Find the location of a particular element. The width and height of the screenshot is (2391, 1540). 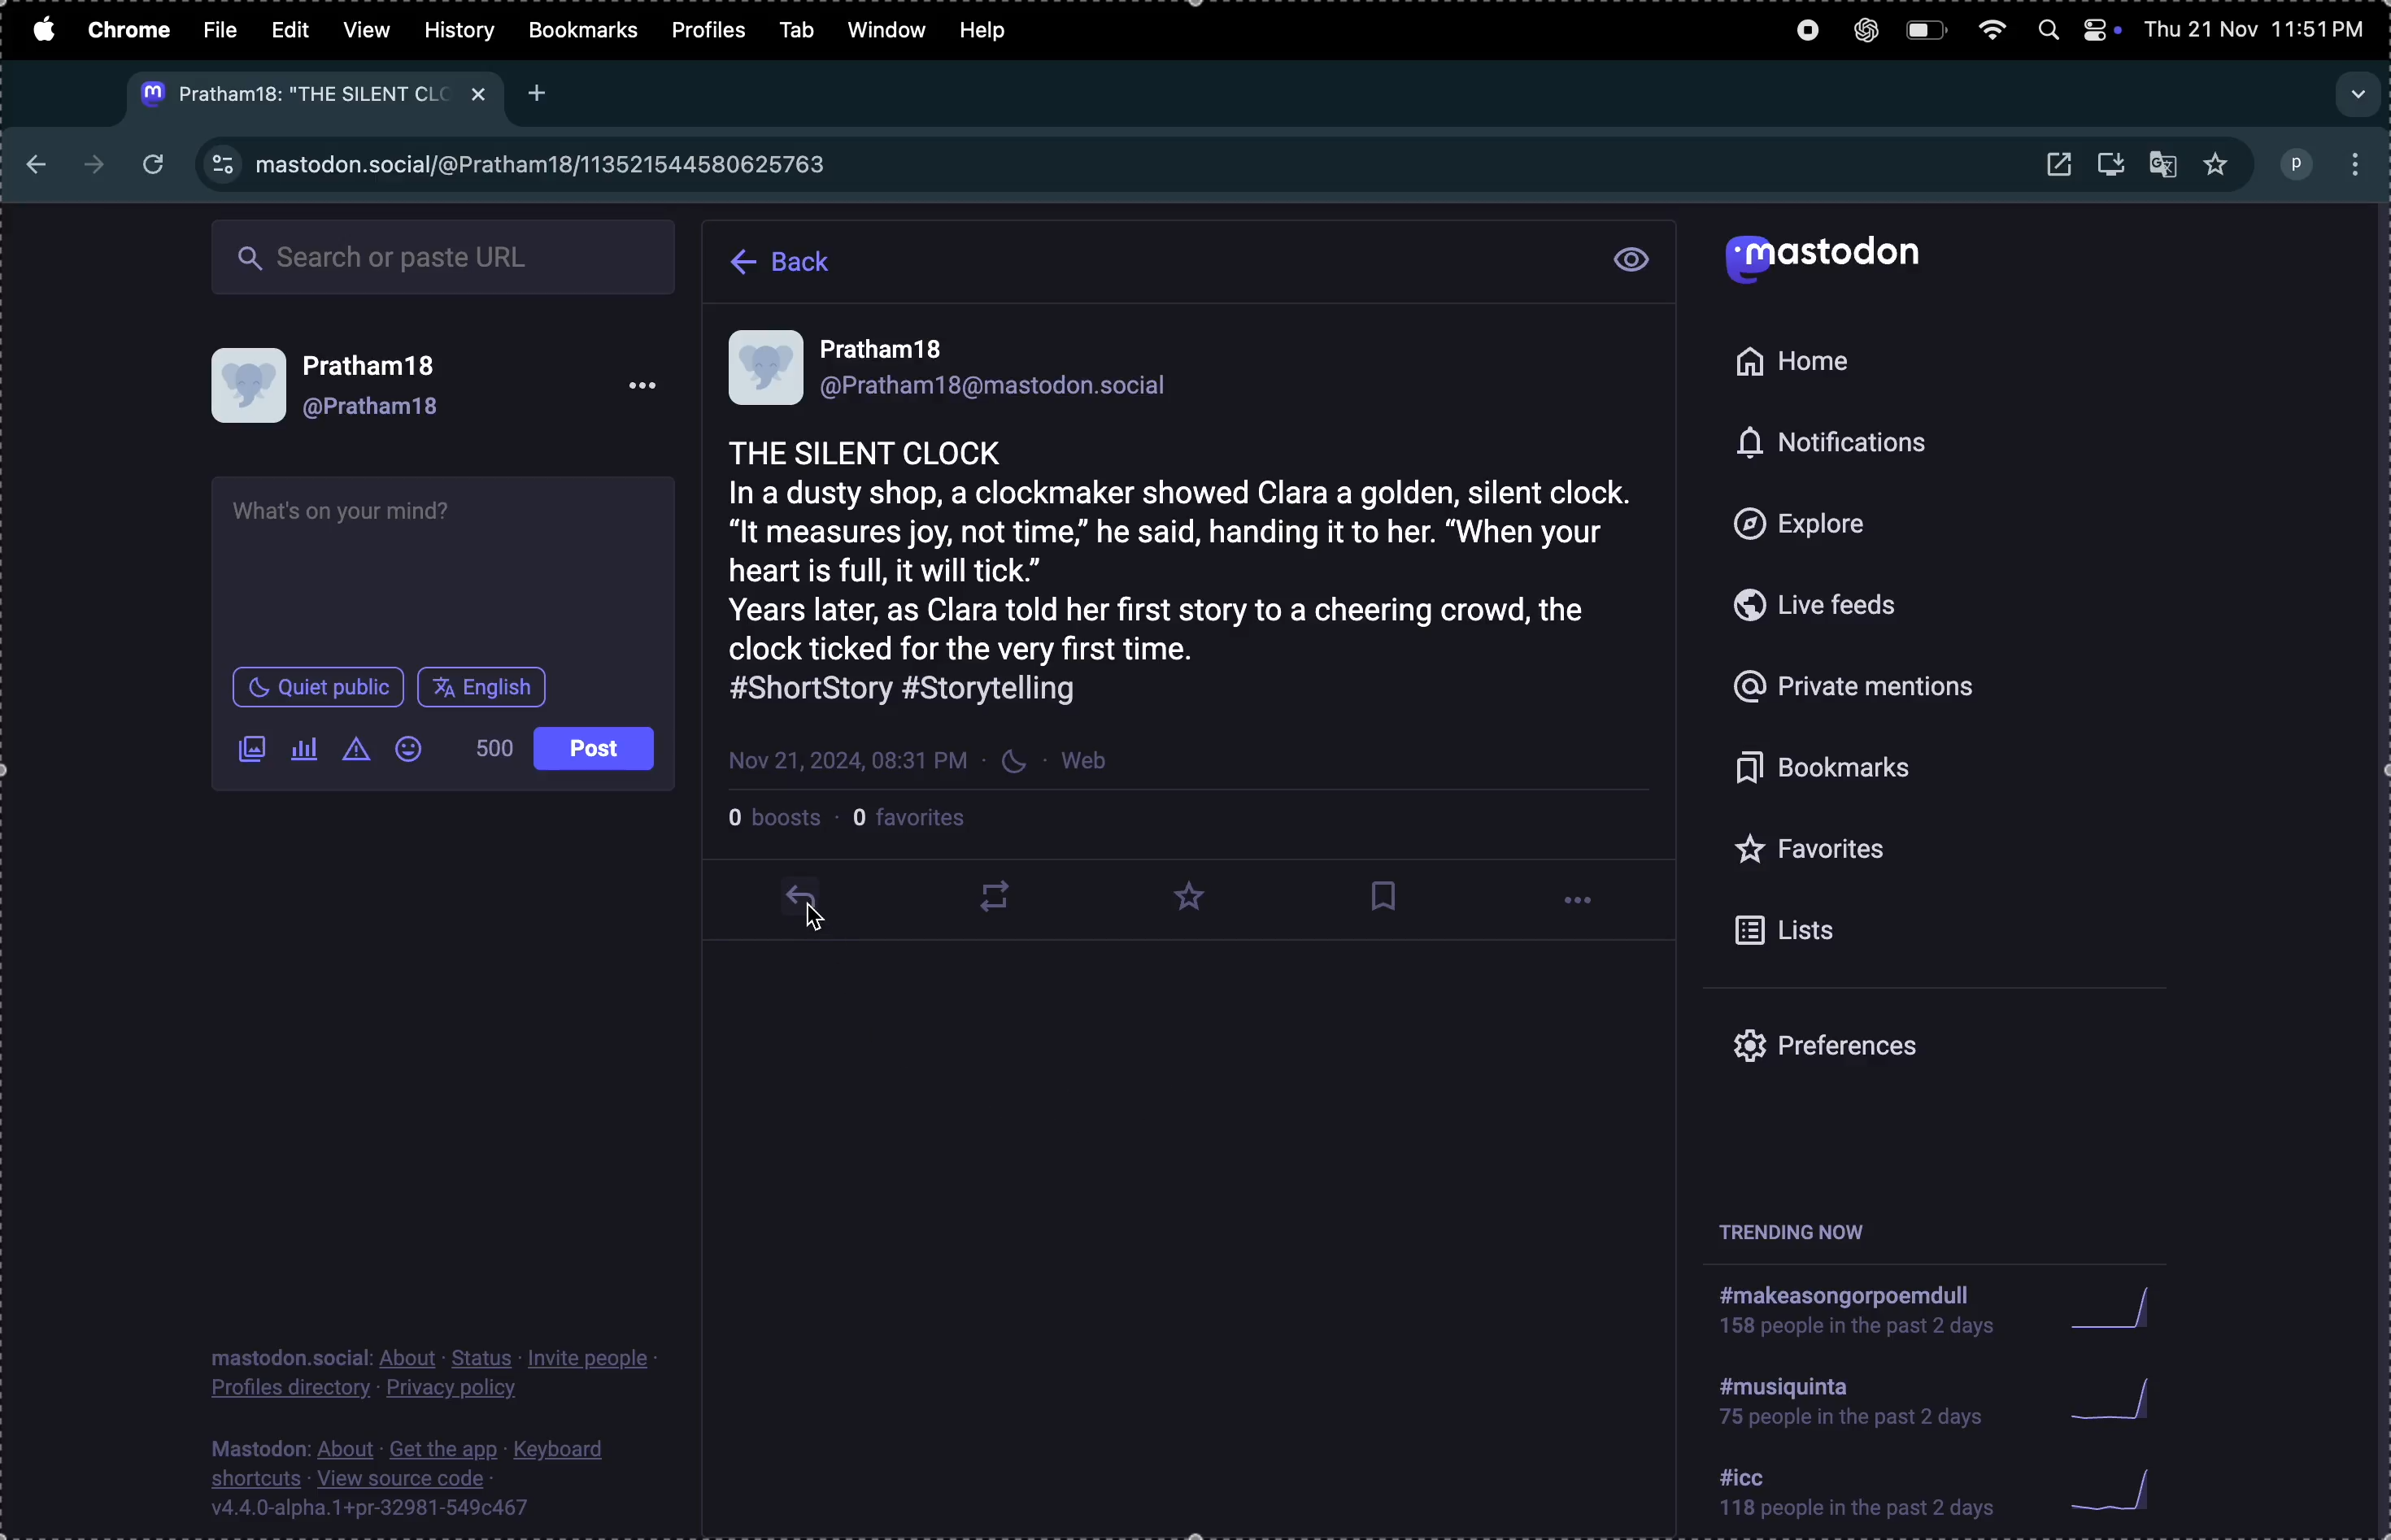

quiet place is located at coordinates (319, 687).